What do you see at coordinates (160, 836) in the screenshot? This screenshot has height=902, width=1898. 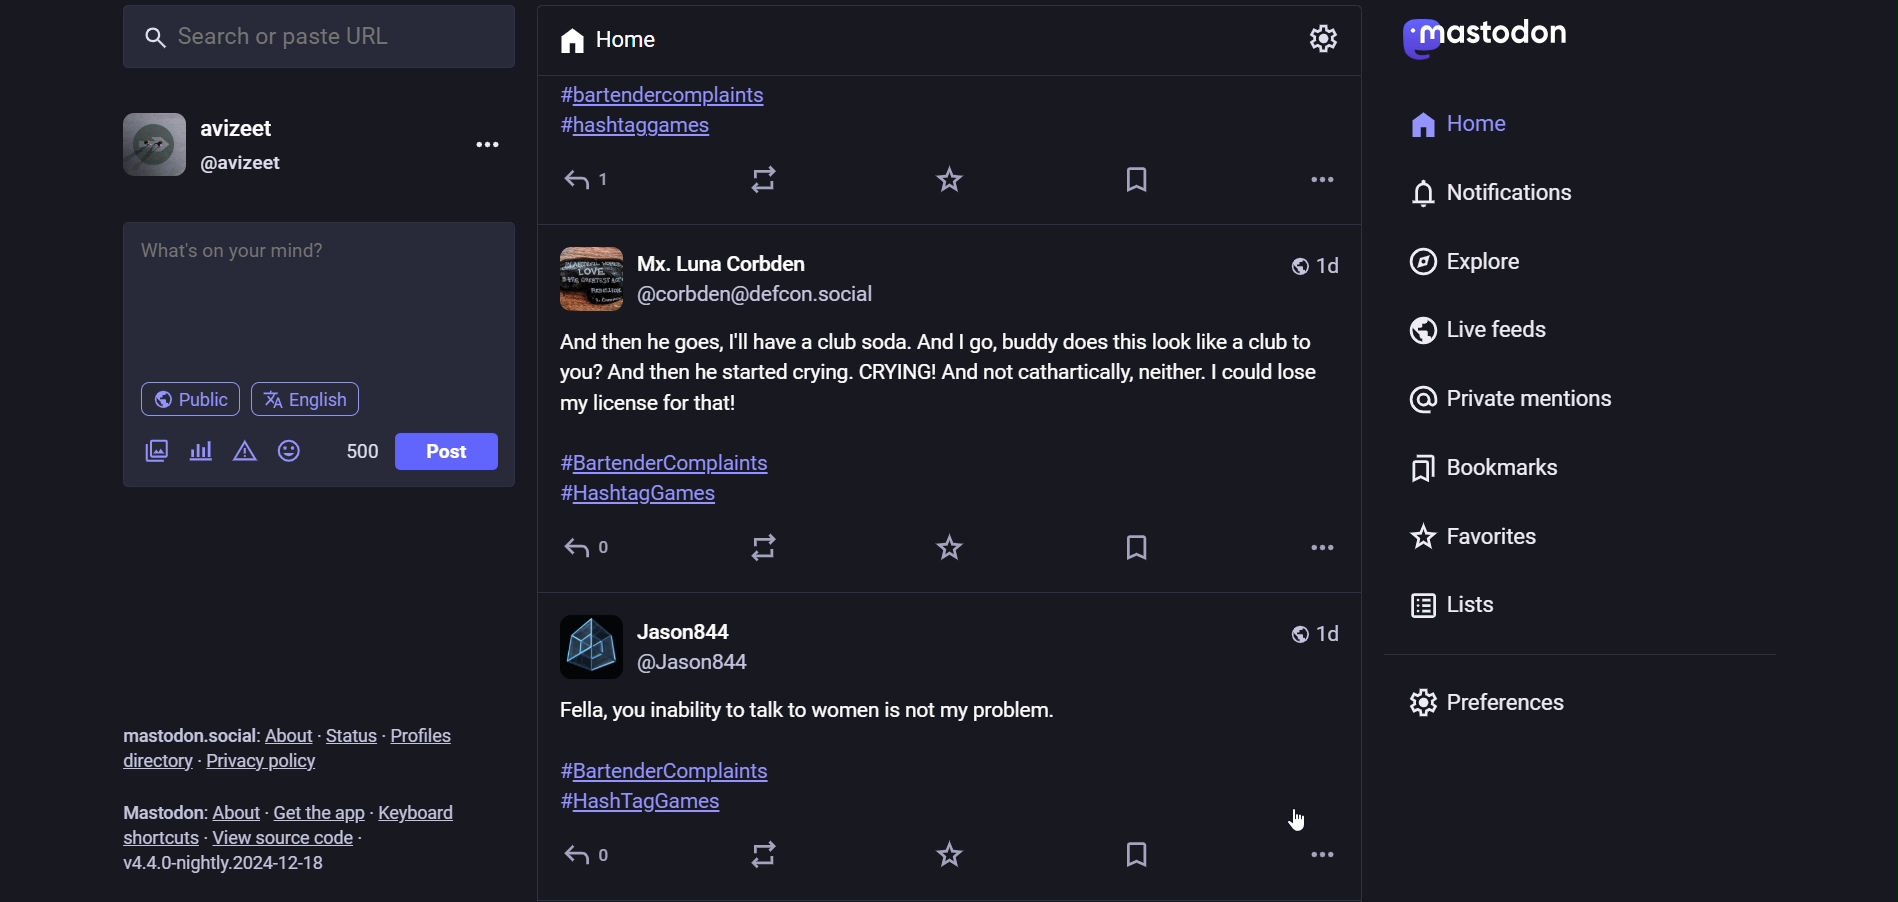 I see `shortcuts` at bounding box center [160, 836].